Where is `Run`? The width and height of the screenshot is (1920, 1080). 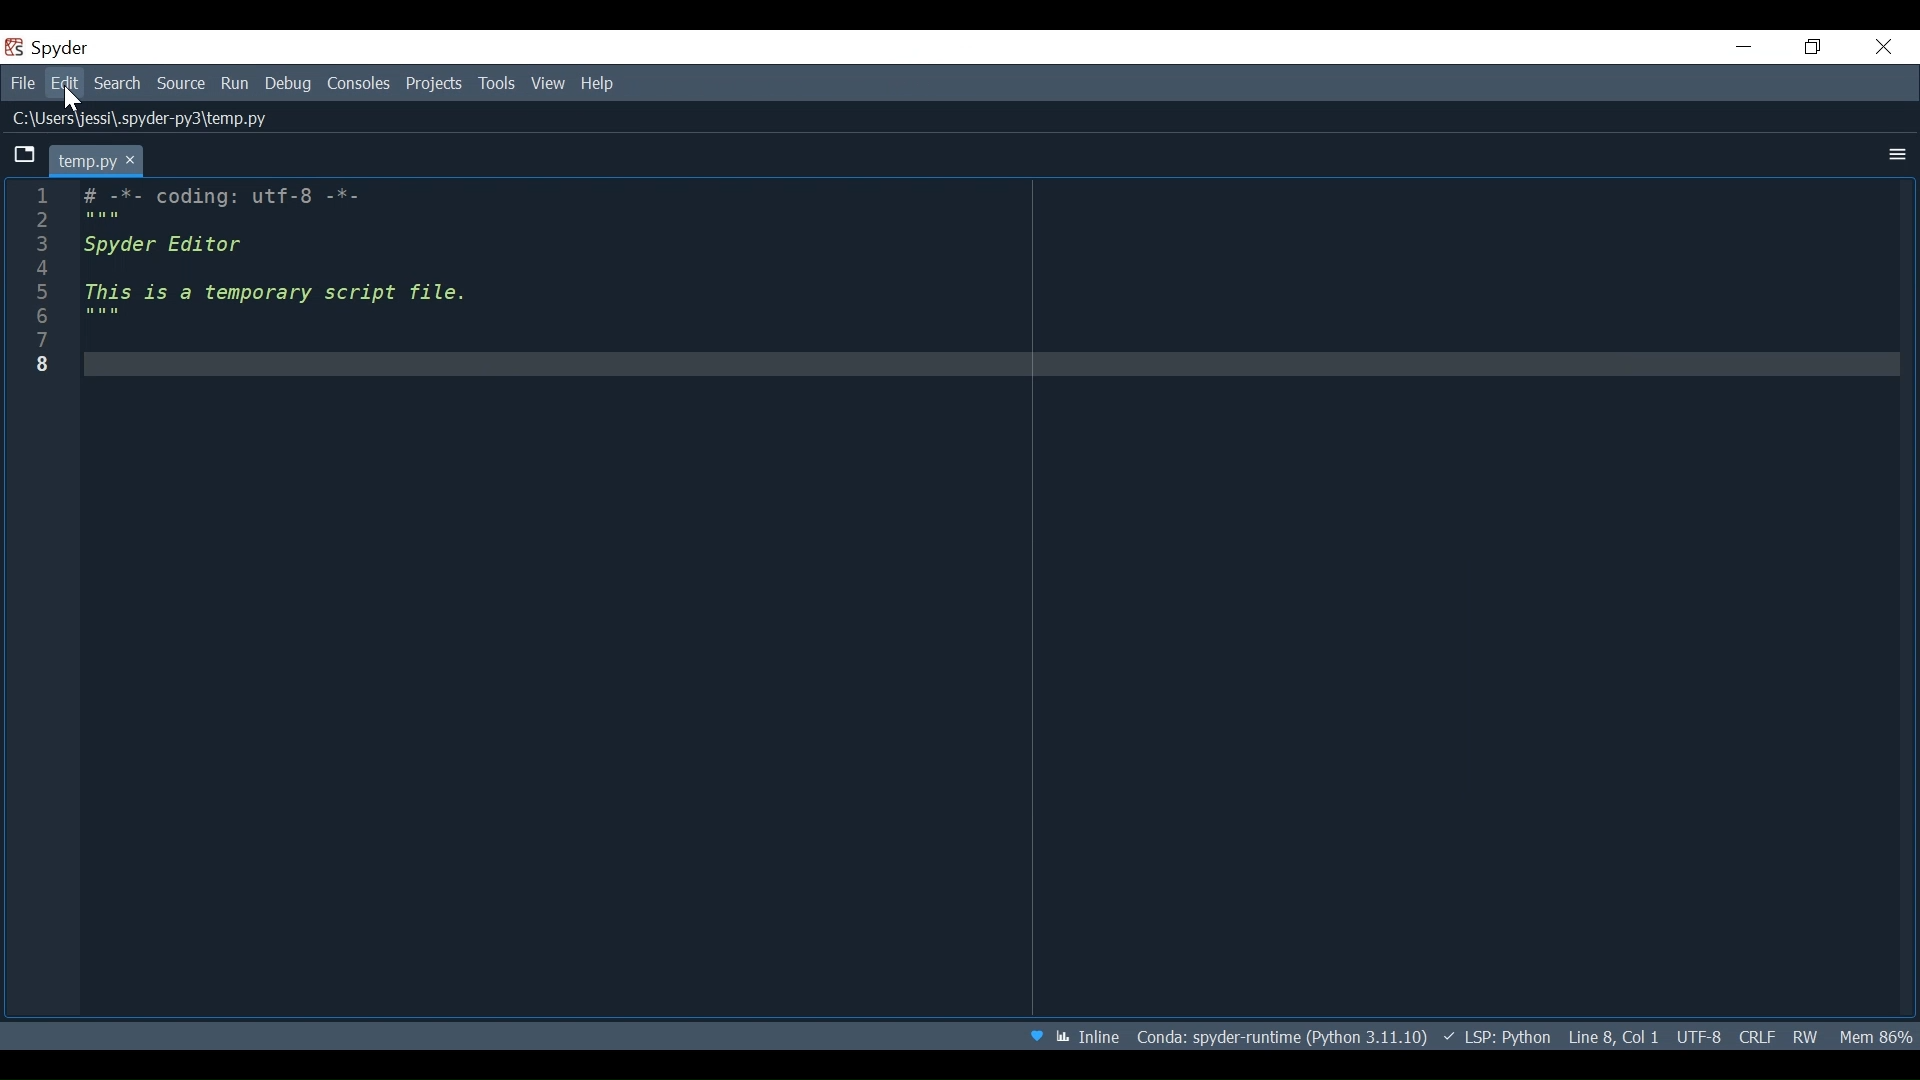
Run is located at coordinates (237, 85).